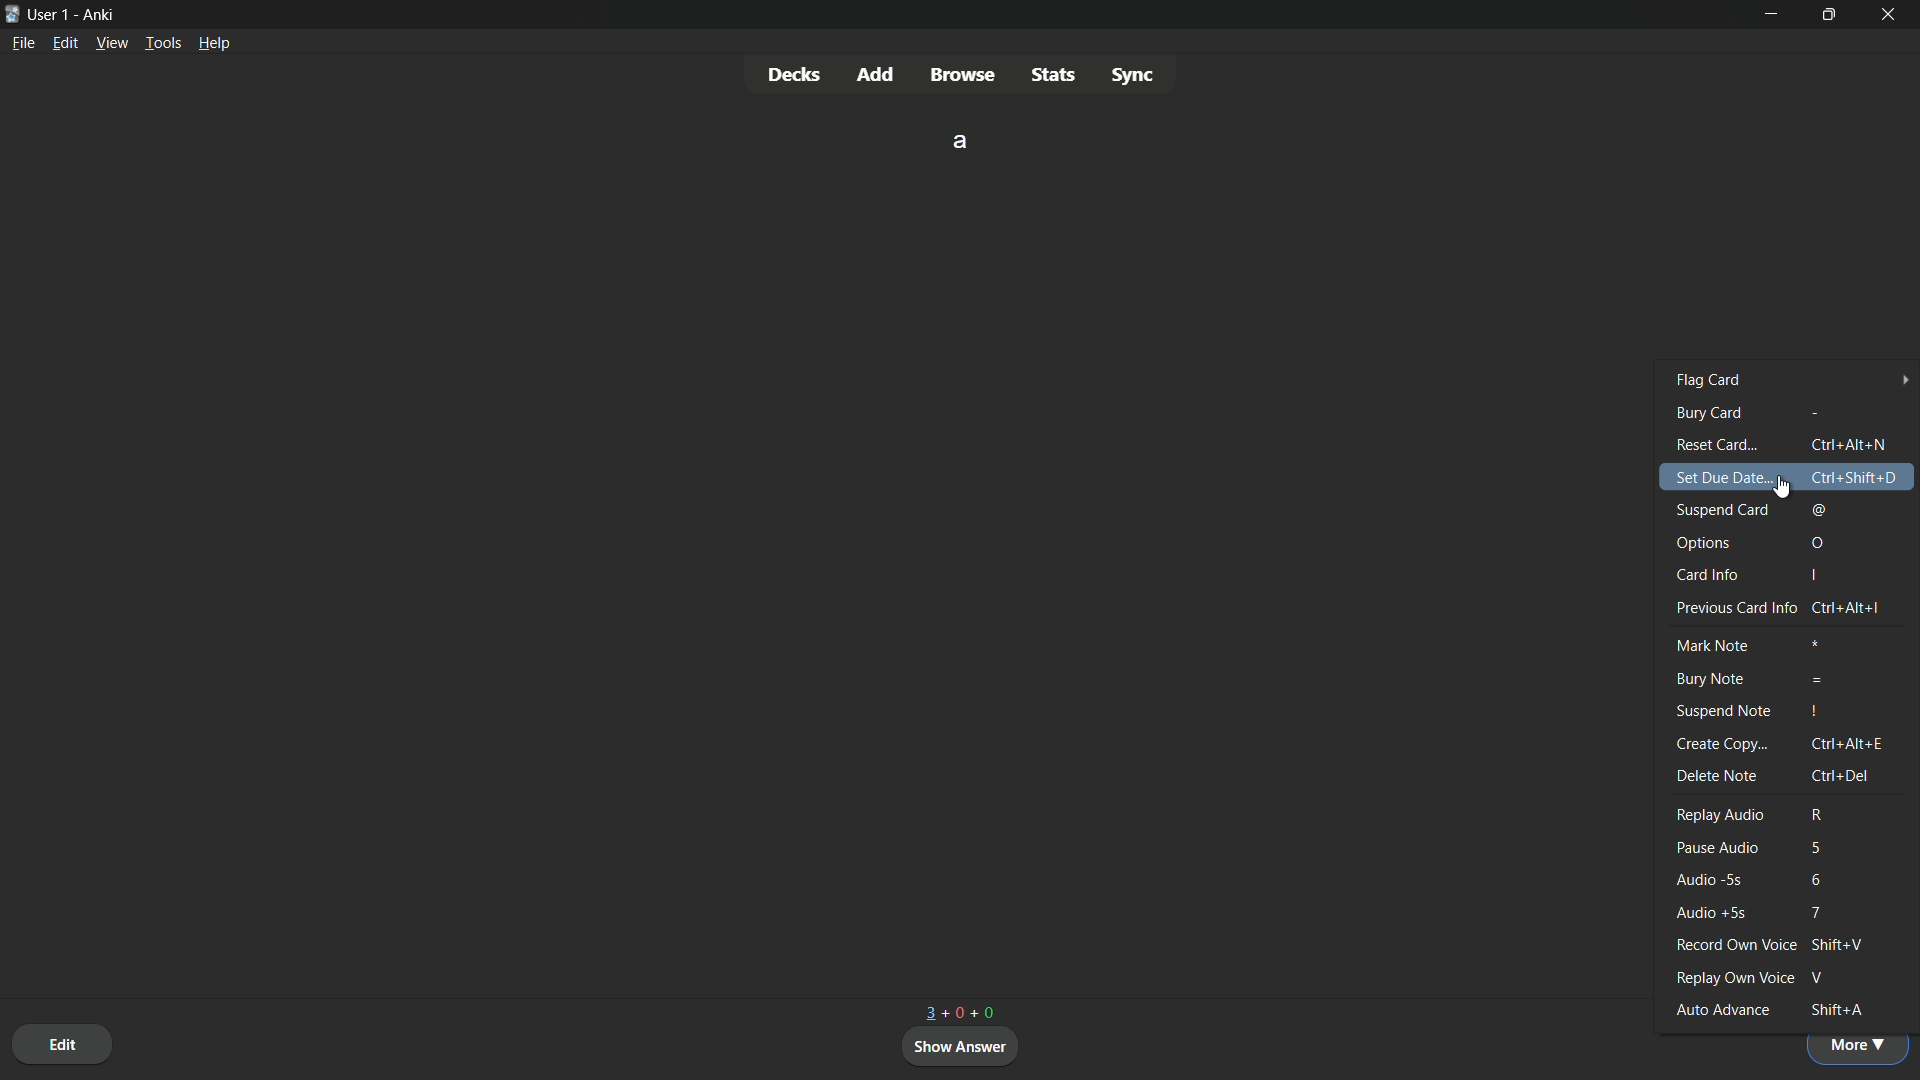 This screenshot has width=1920, height=1080. What do you see at coordinates (1834, 1011) in the screenshot?
I see `keyboard shortcut` at bounding box center [1834, 1011].